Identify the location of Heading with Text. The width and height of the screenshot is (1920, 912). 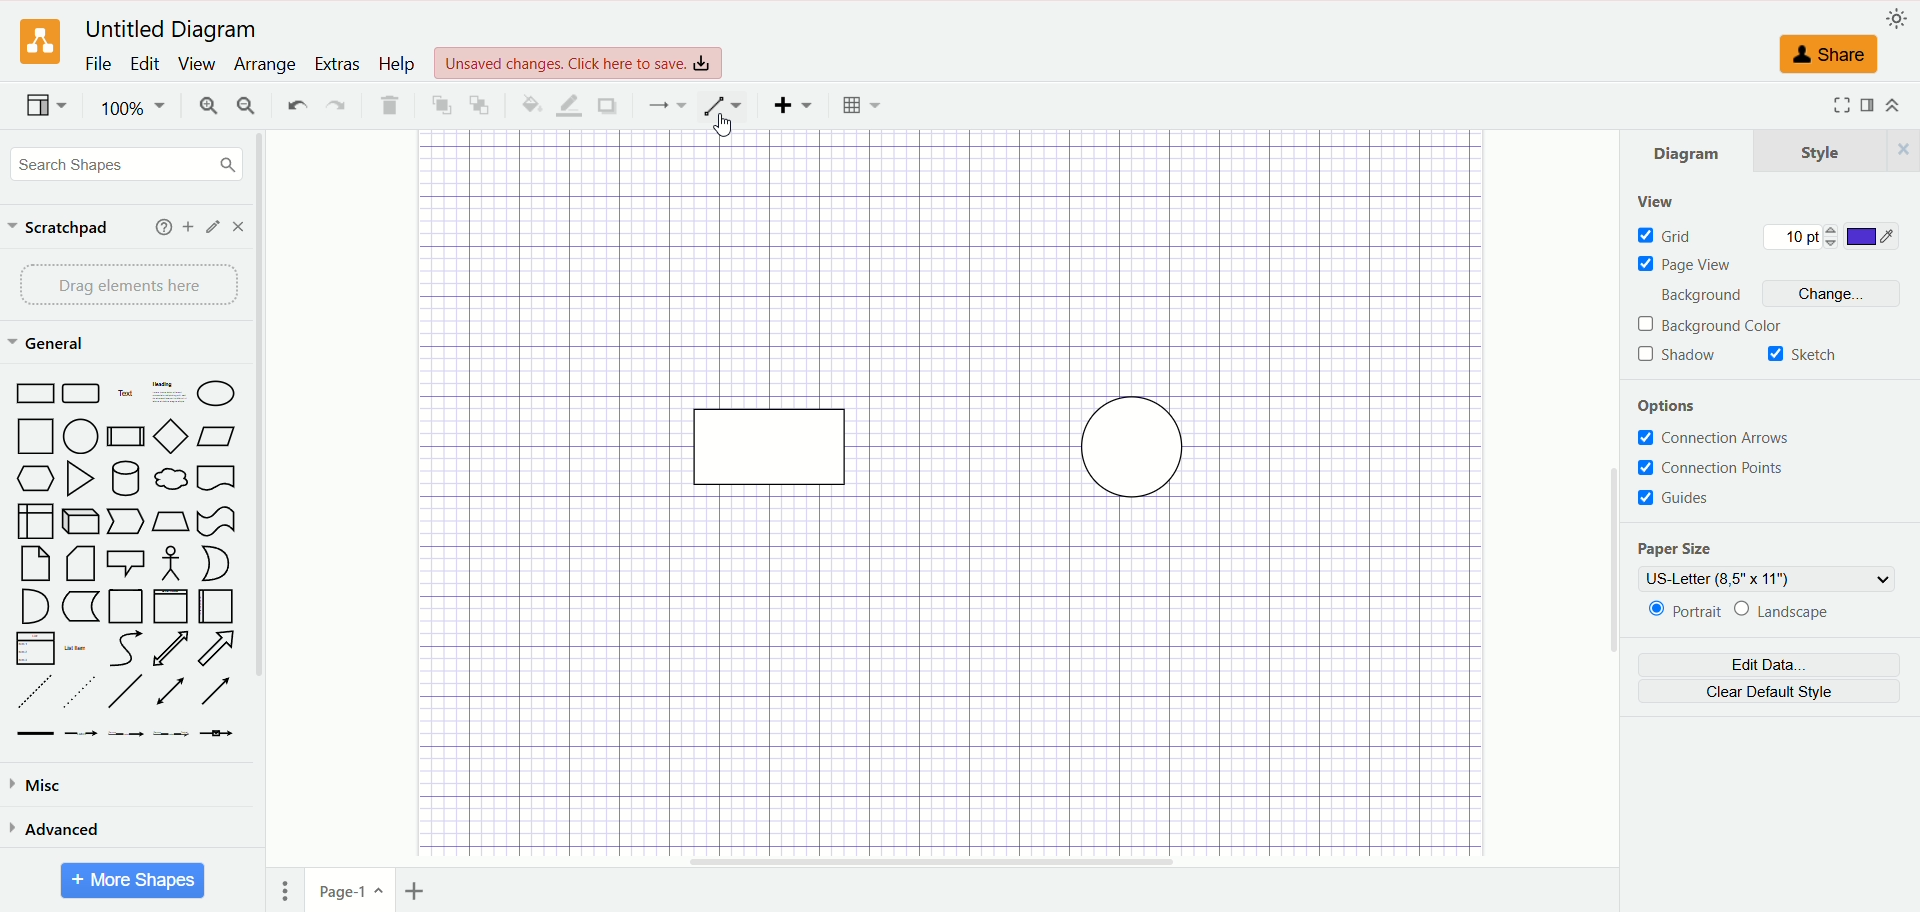
(170, 395).